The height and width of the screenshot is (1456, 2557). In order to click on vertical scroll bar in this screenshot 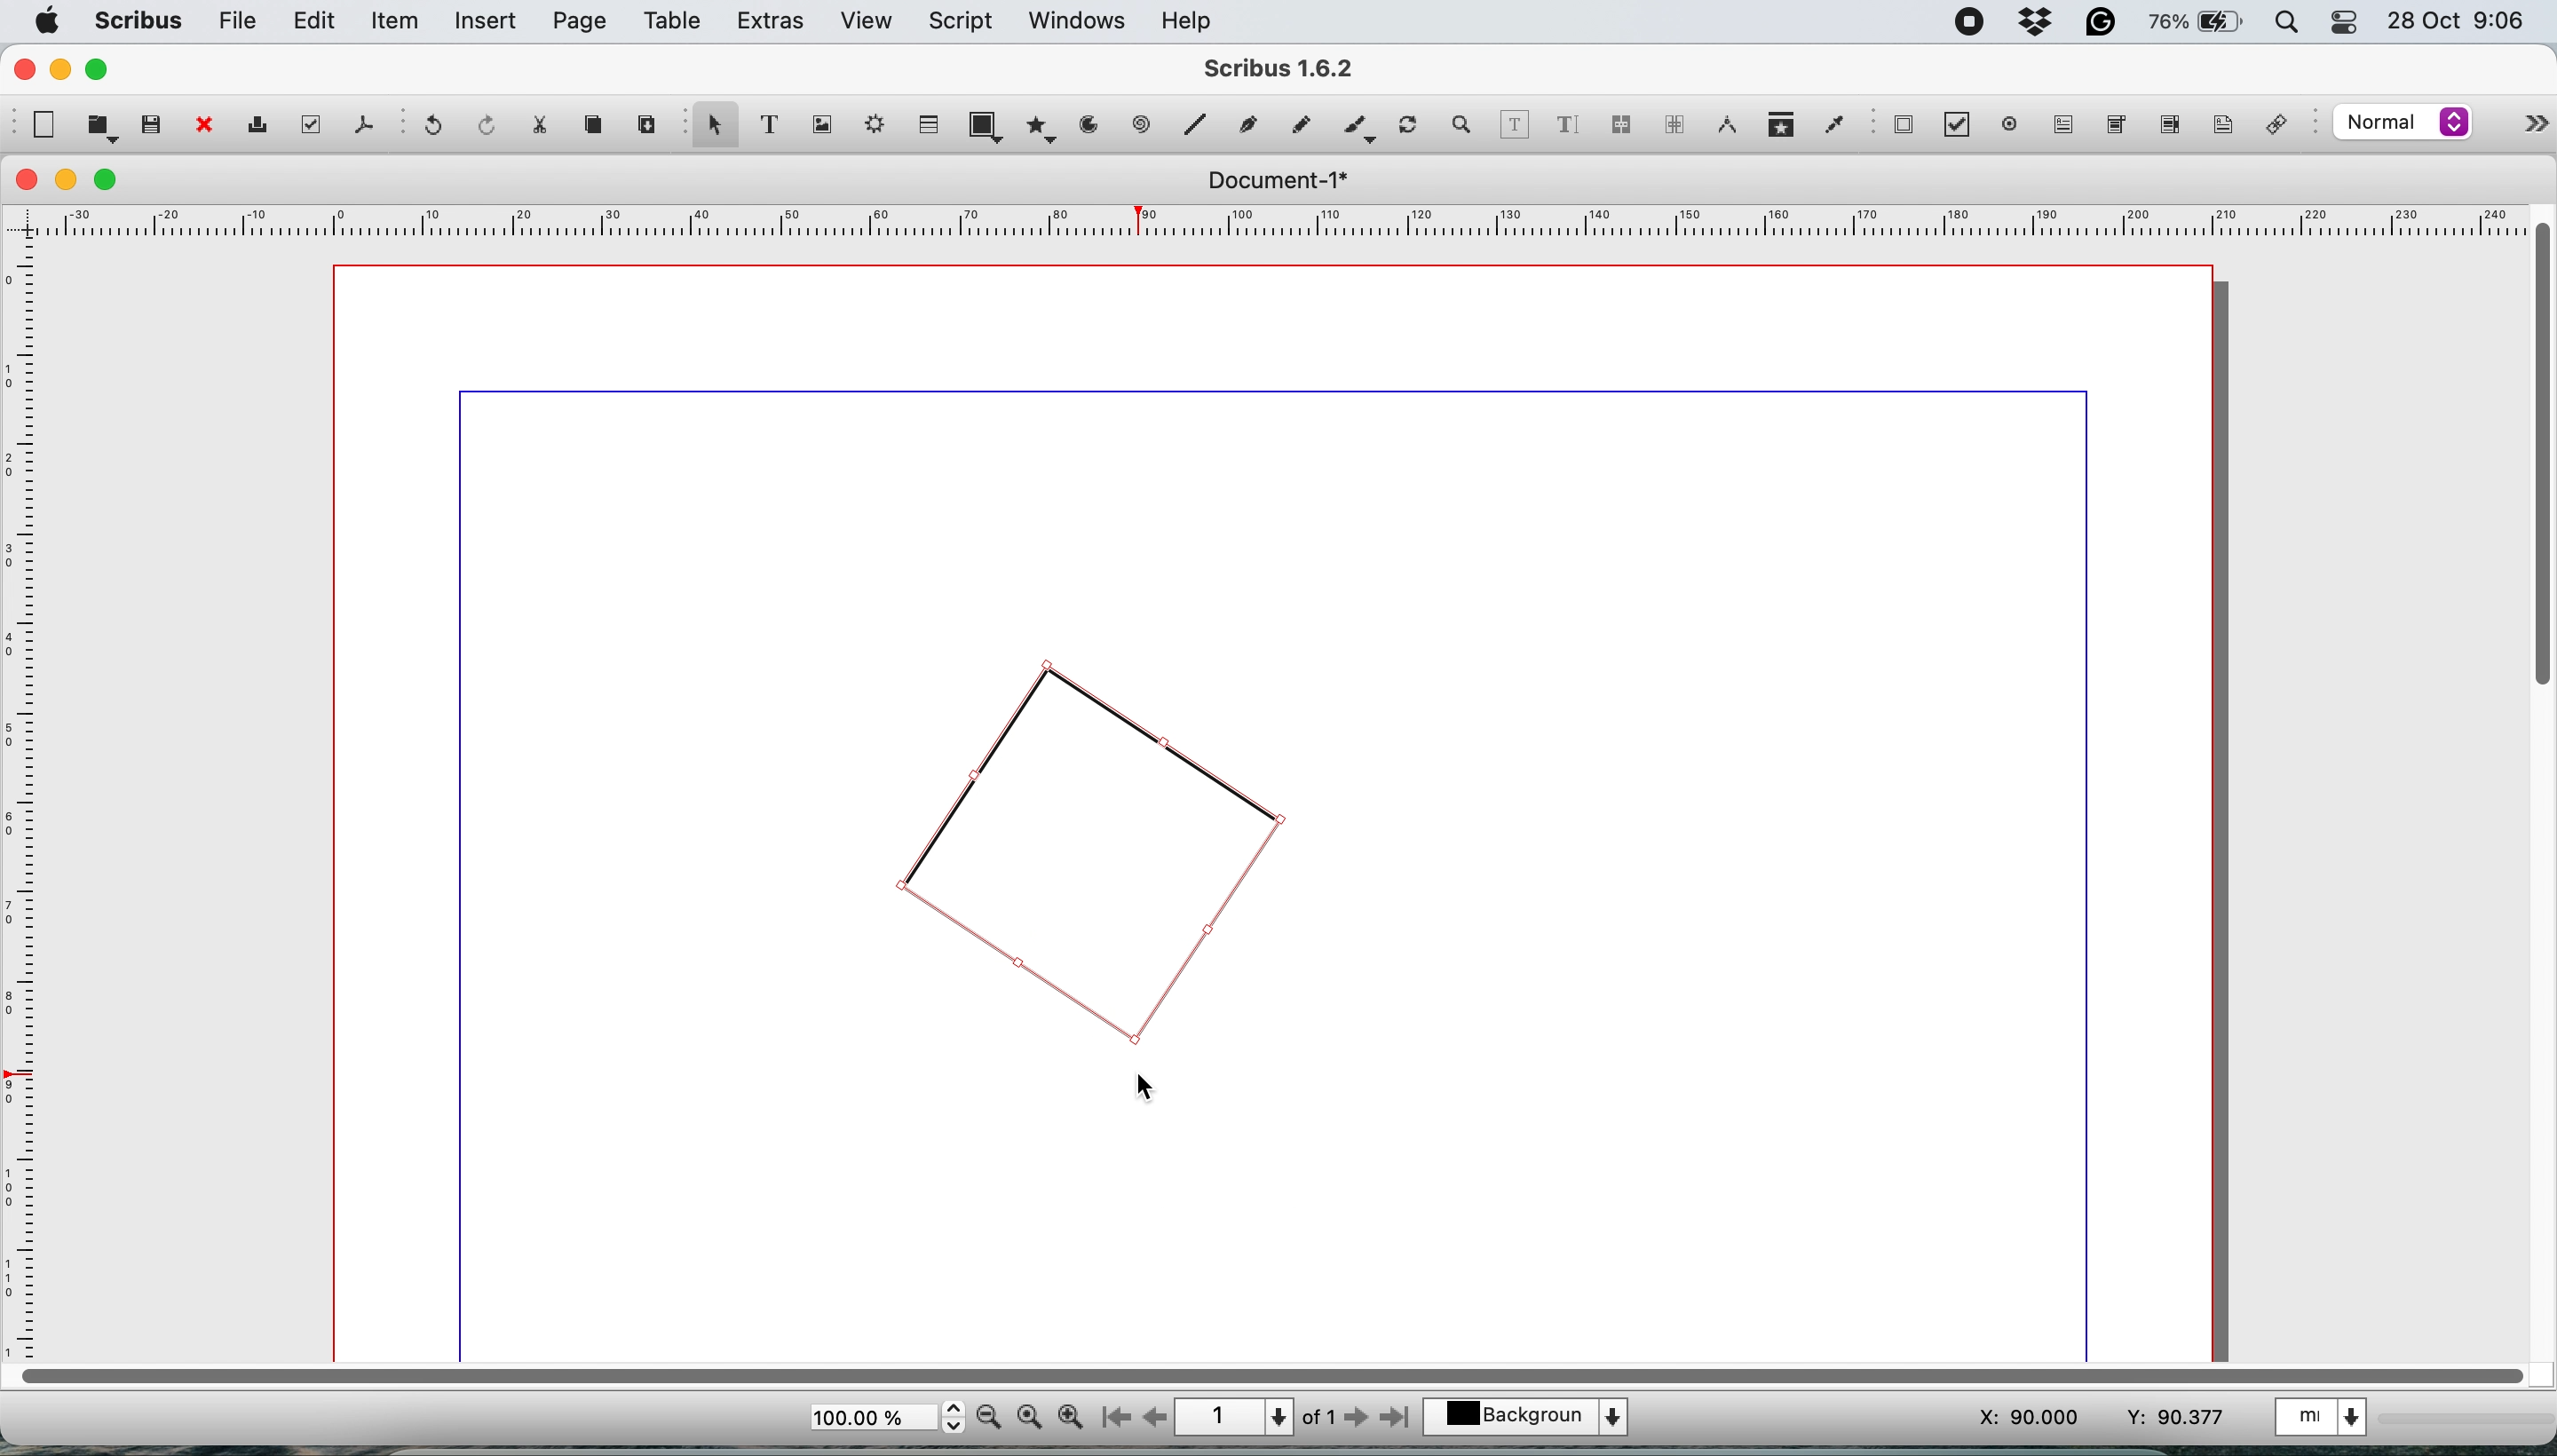, I will do `click(2535, 458)`.